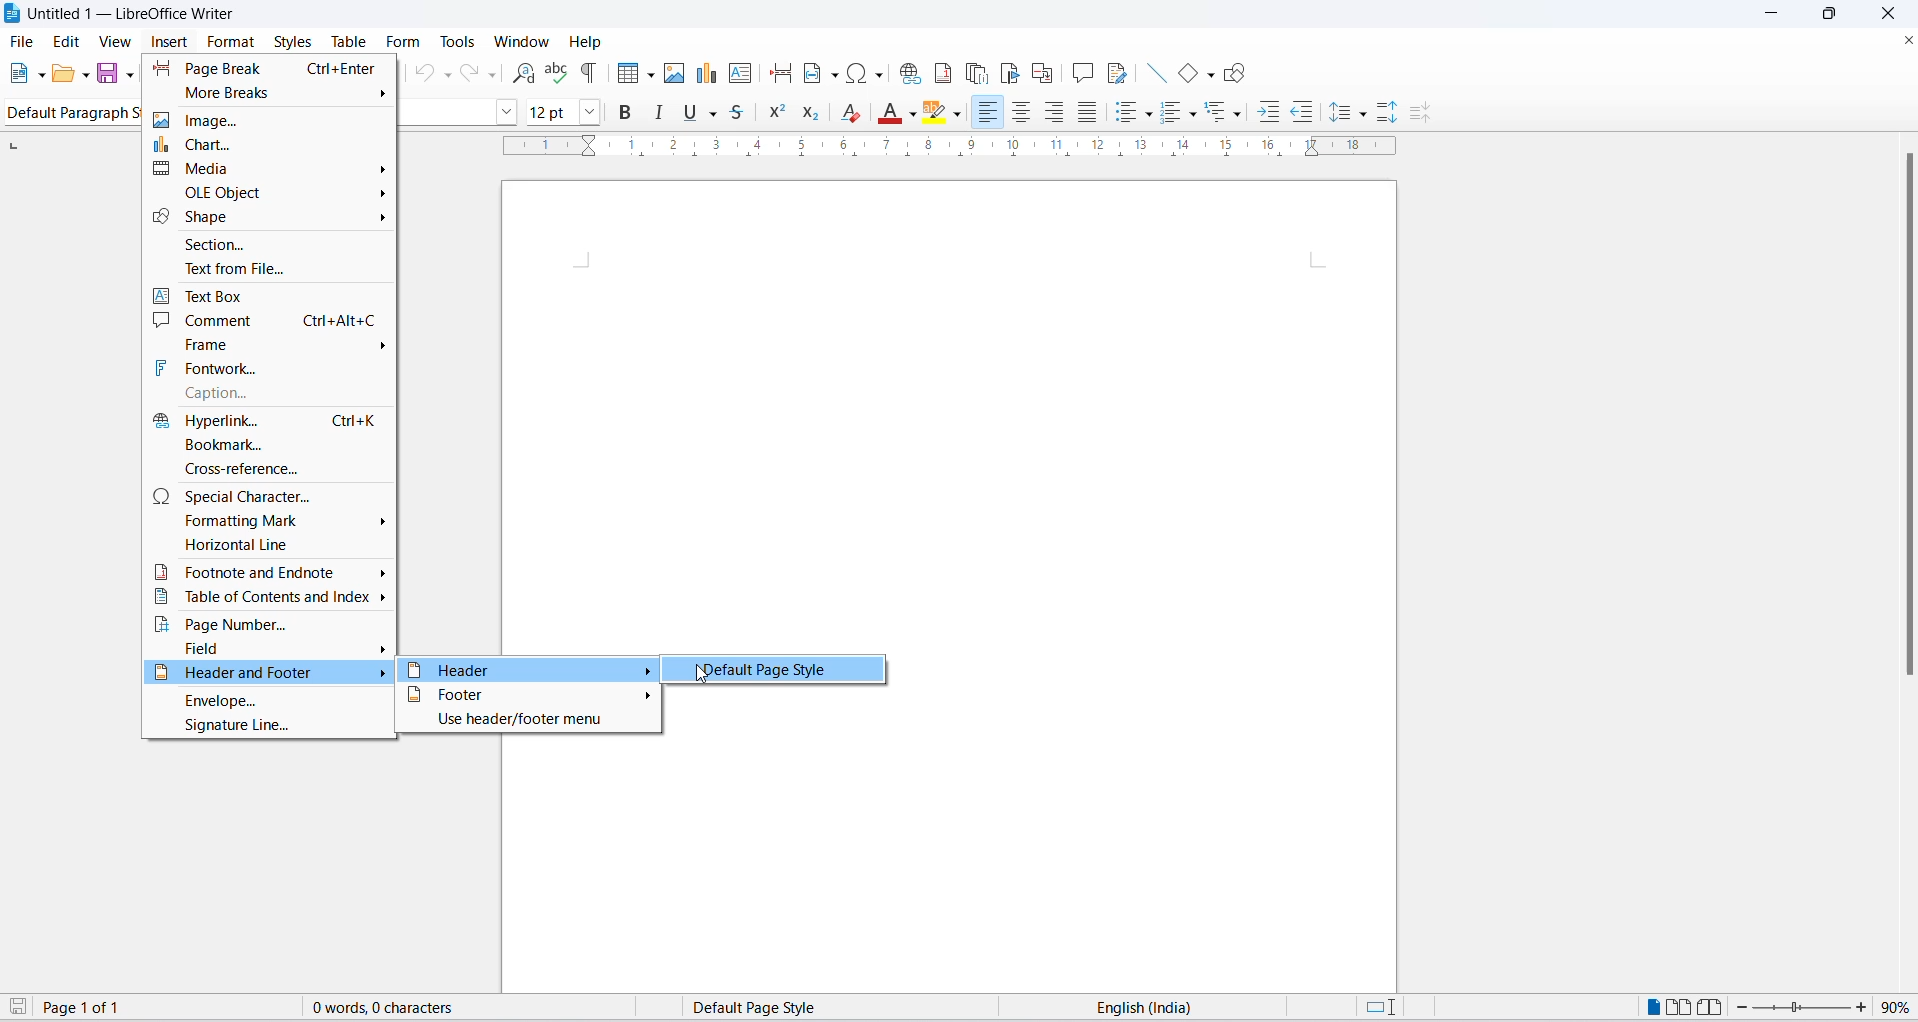 Image resolution: width=1918 pixels, height=1022 pixels. I want to click on table of content and index, so click(267, 599).